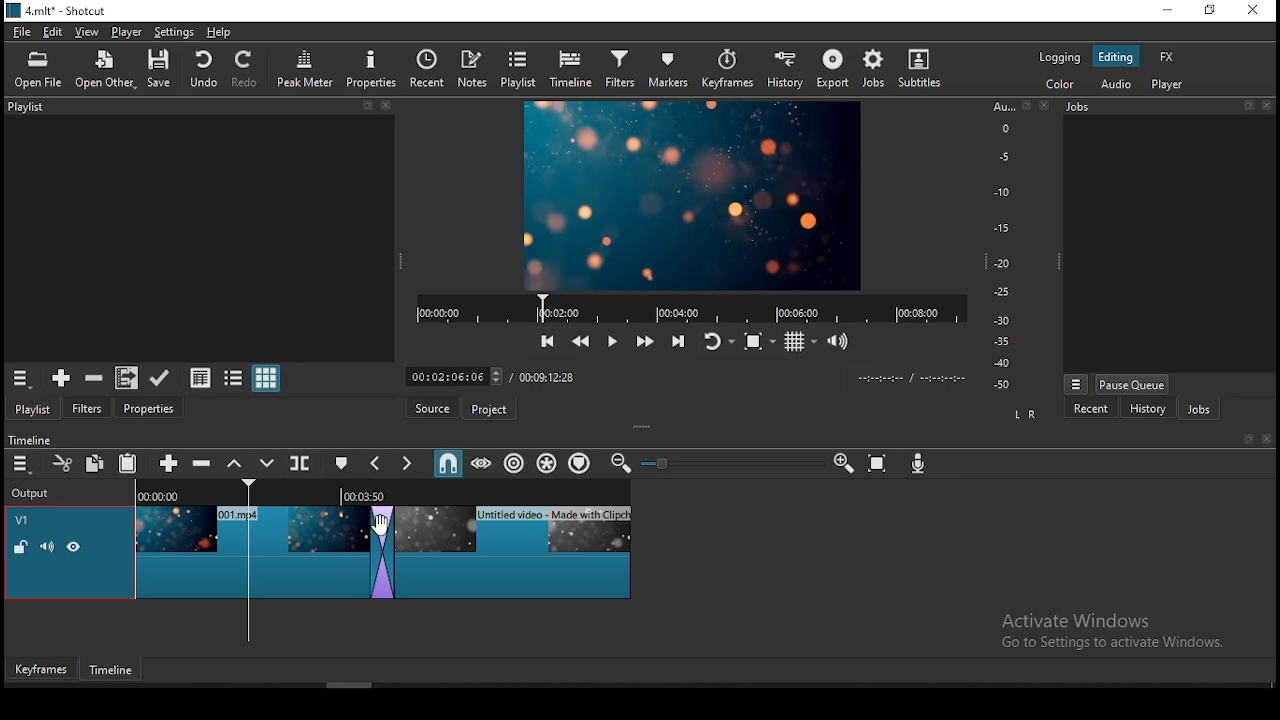  What do you see at coordinates (725, 463) in the screenshot?
I see `zoom in or zoom out slider` at bounding box center [725, 463].